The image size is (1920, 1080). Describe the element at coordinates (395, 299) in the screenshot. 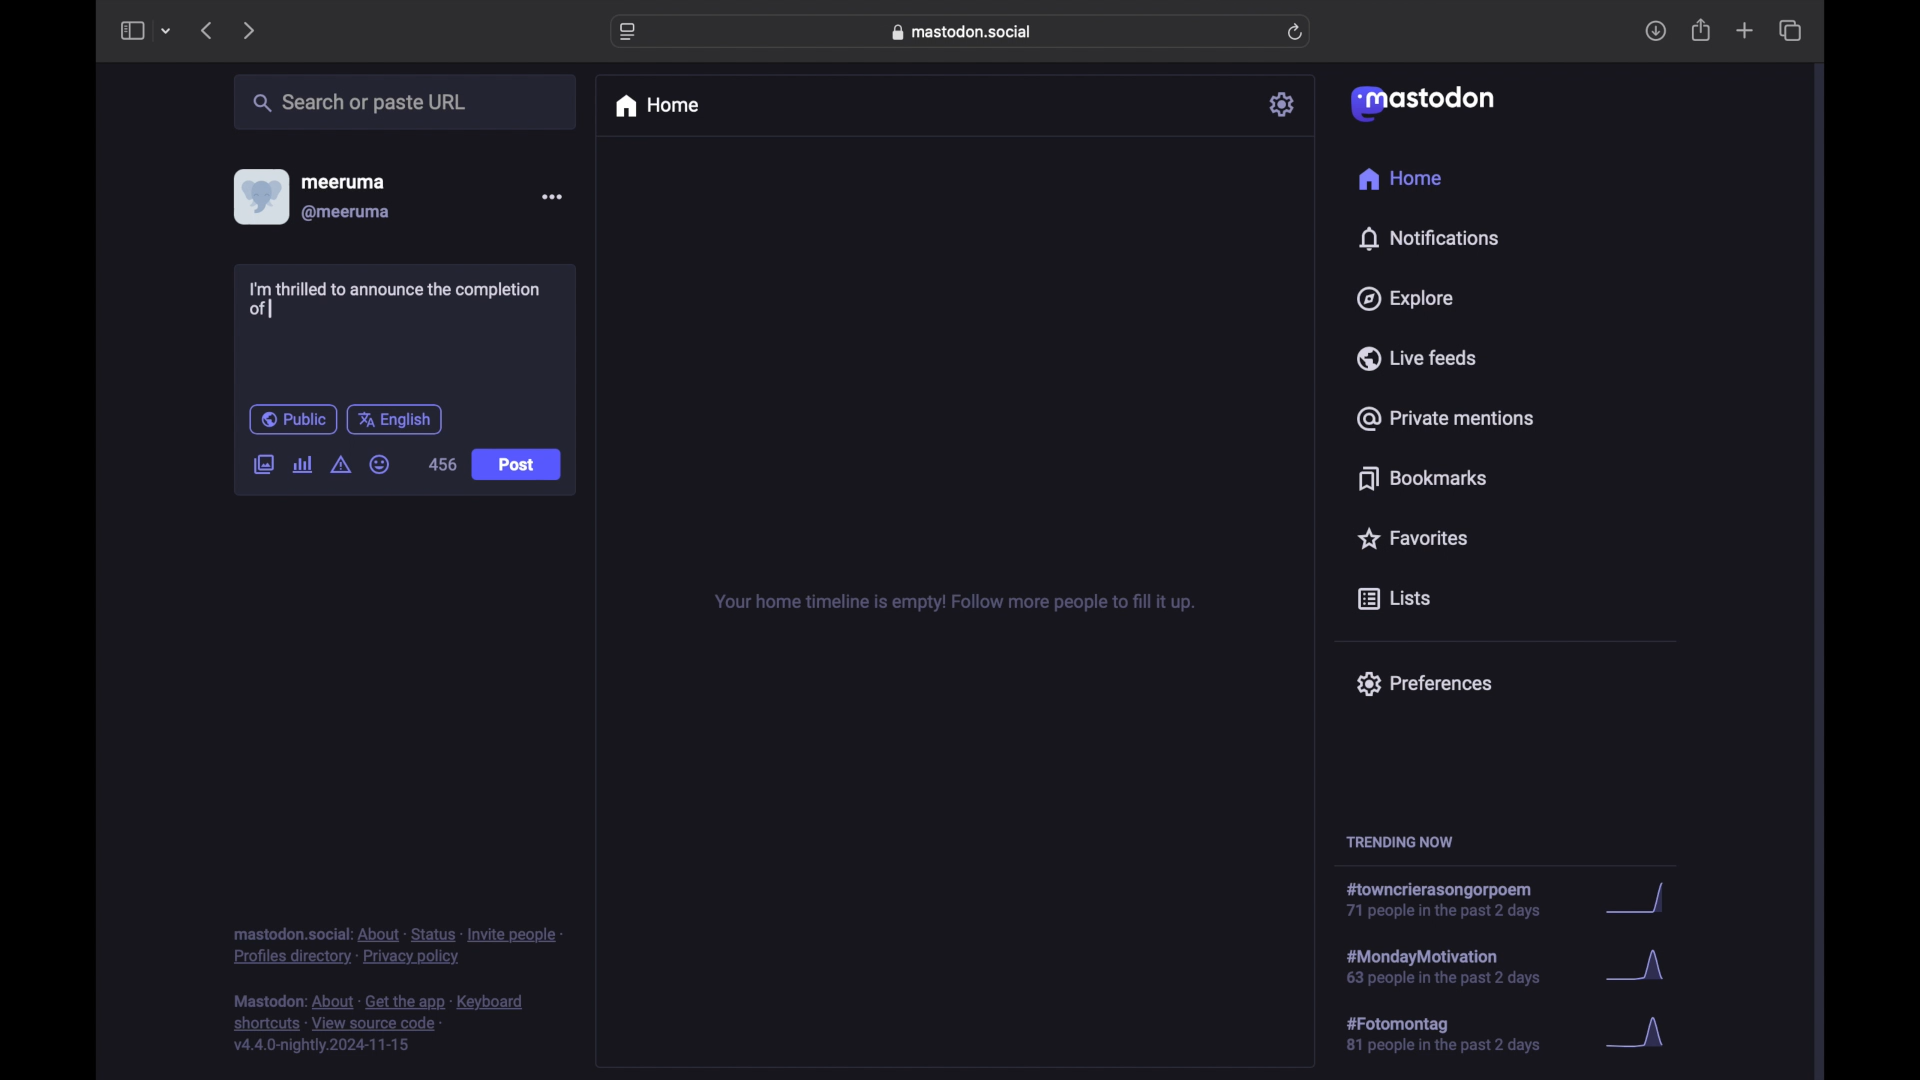

I see `I'm thrilled to announce the completion of` at that location.